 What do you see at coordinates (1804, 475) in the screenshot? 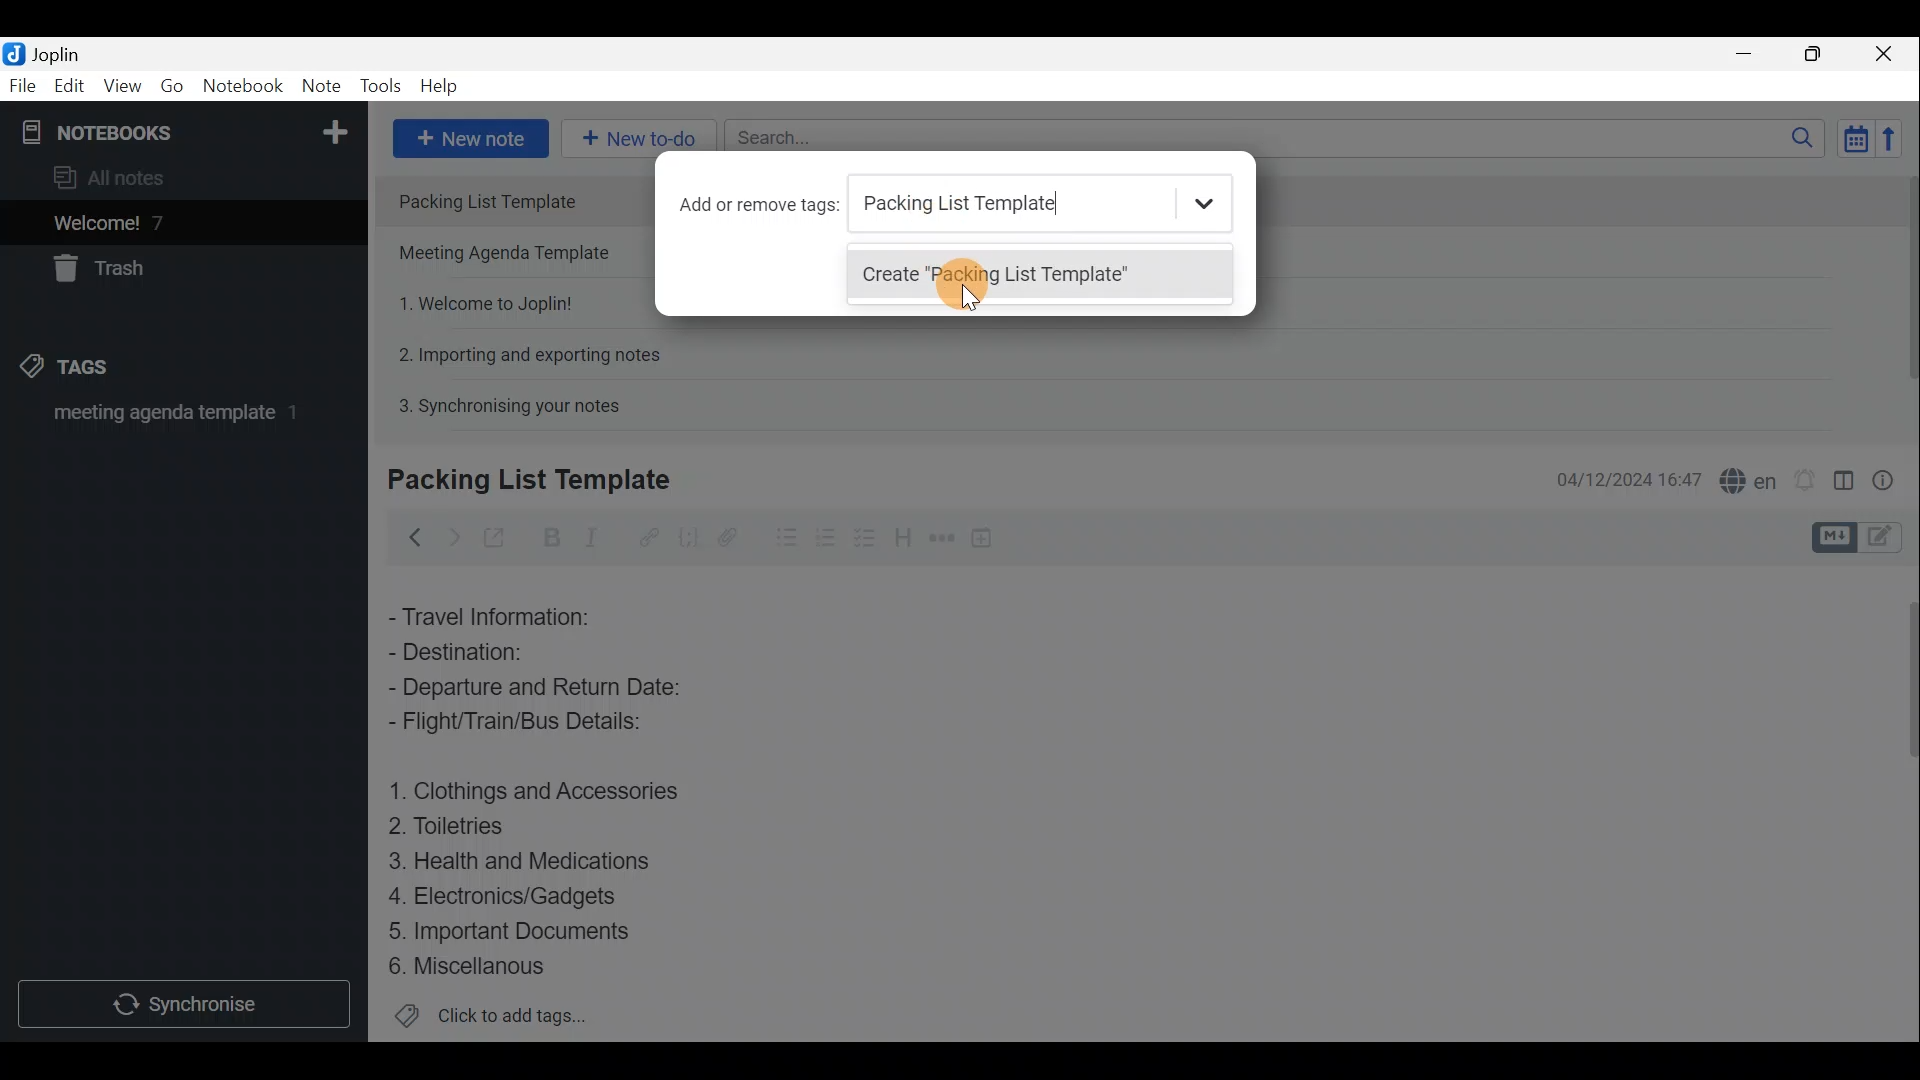
I see `Set alarm` at bounding box center [1804, 475].